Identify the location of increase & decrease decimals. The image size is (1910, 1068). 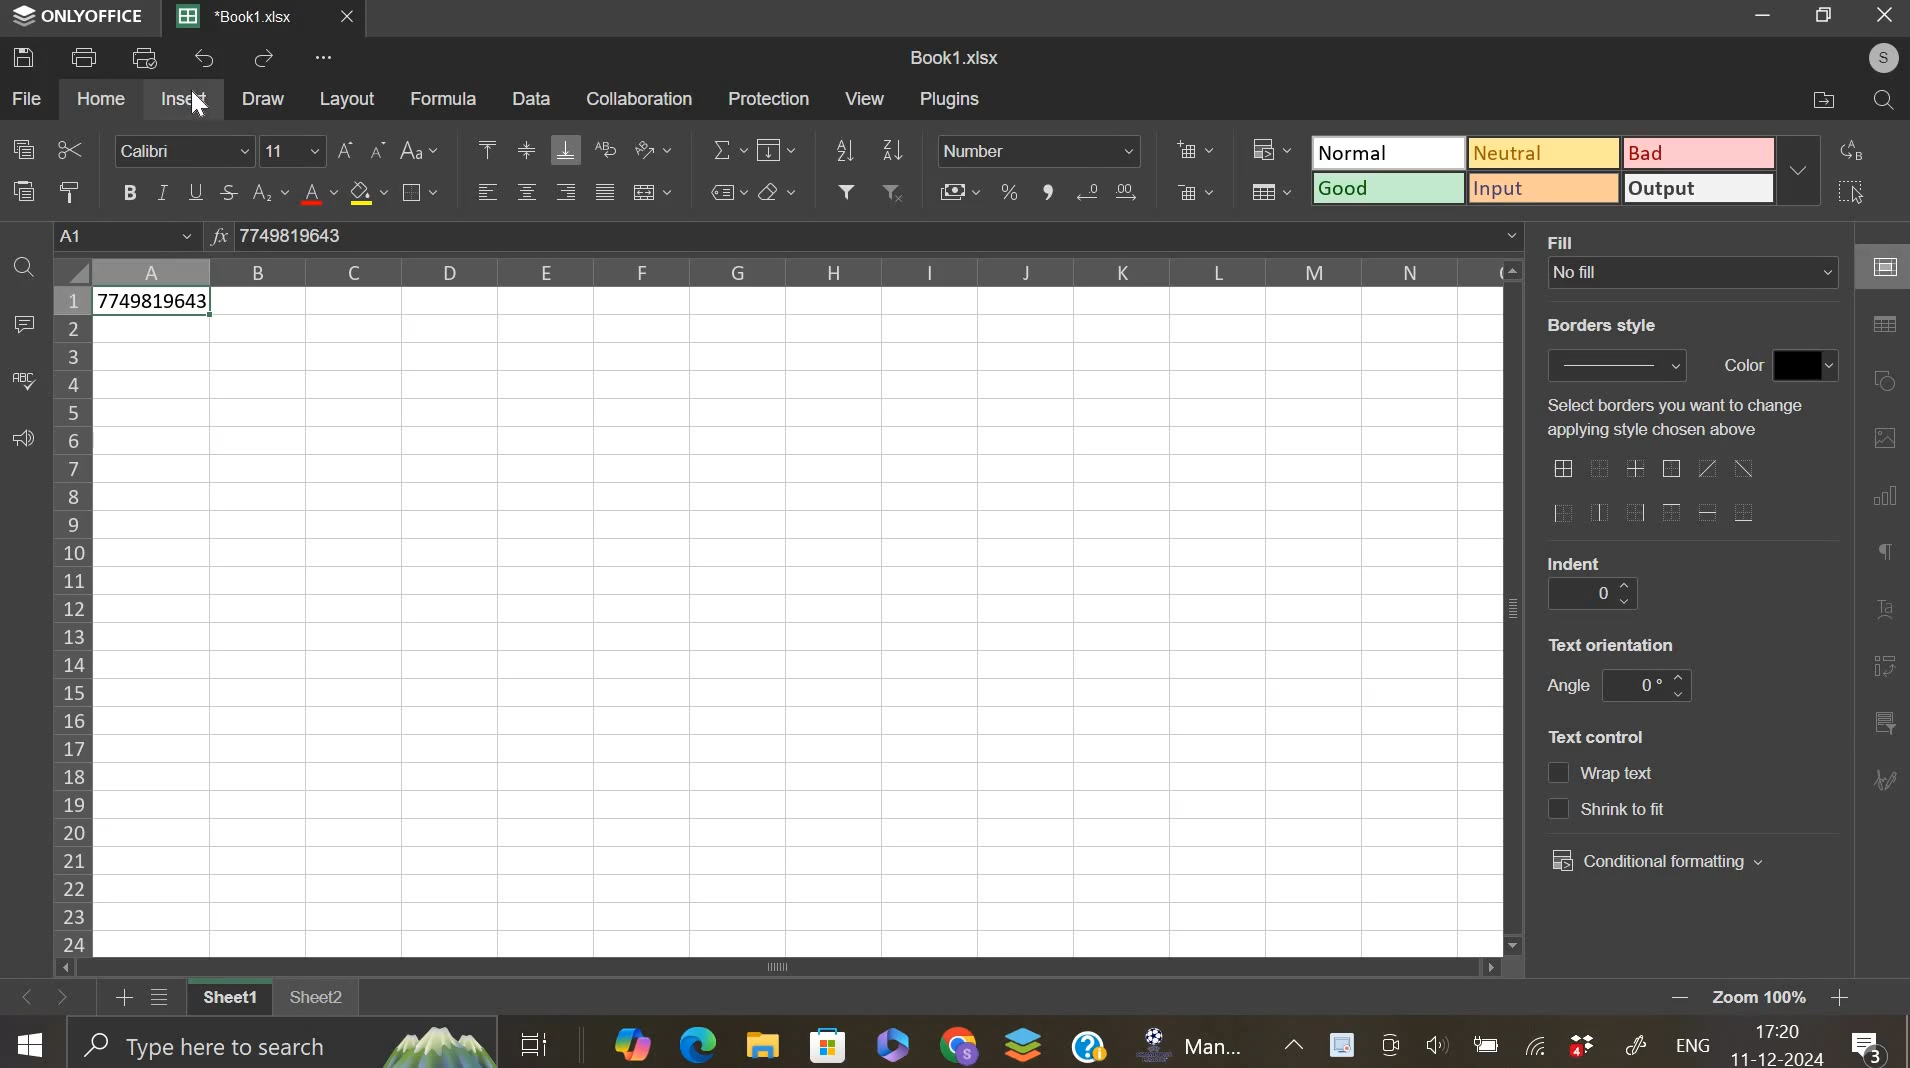
(1108, 192).